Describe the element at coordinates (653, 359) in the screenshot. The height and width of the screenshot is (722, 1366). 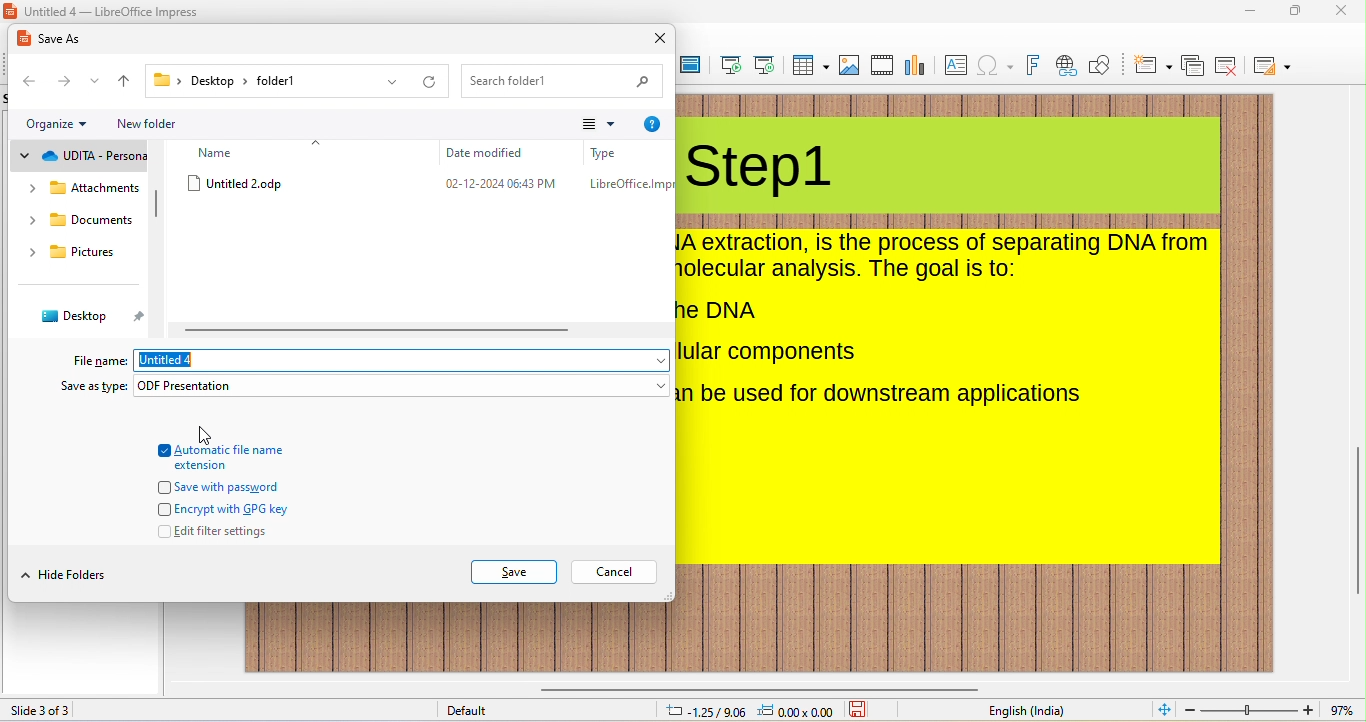
I see `drop down` at that location.